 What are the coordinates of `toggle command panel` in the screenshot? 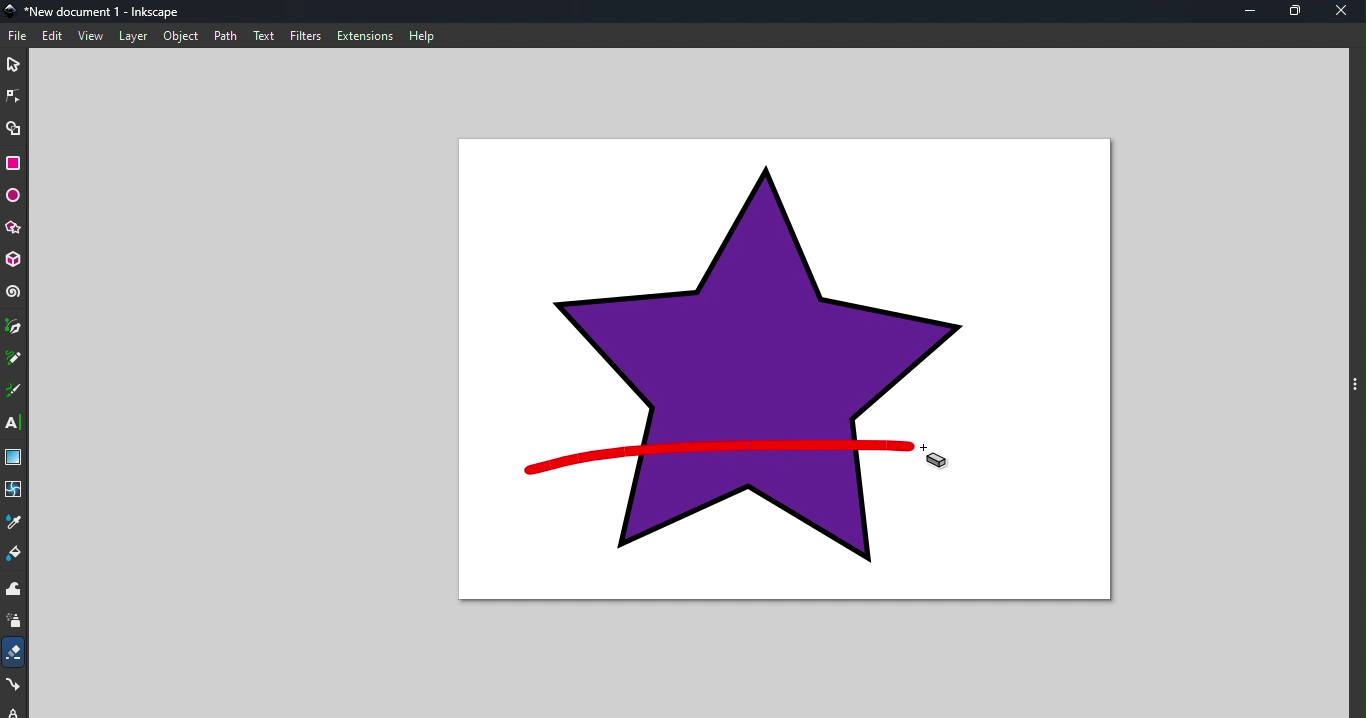 It's located at (1355, 383).